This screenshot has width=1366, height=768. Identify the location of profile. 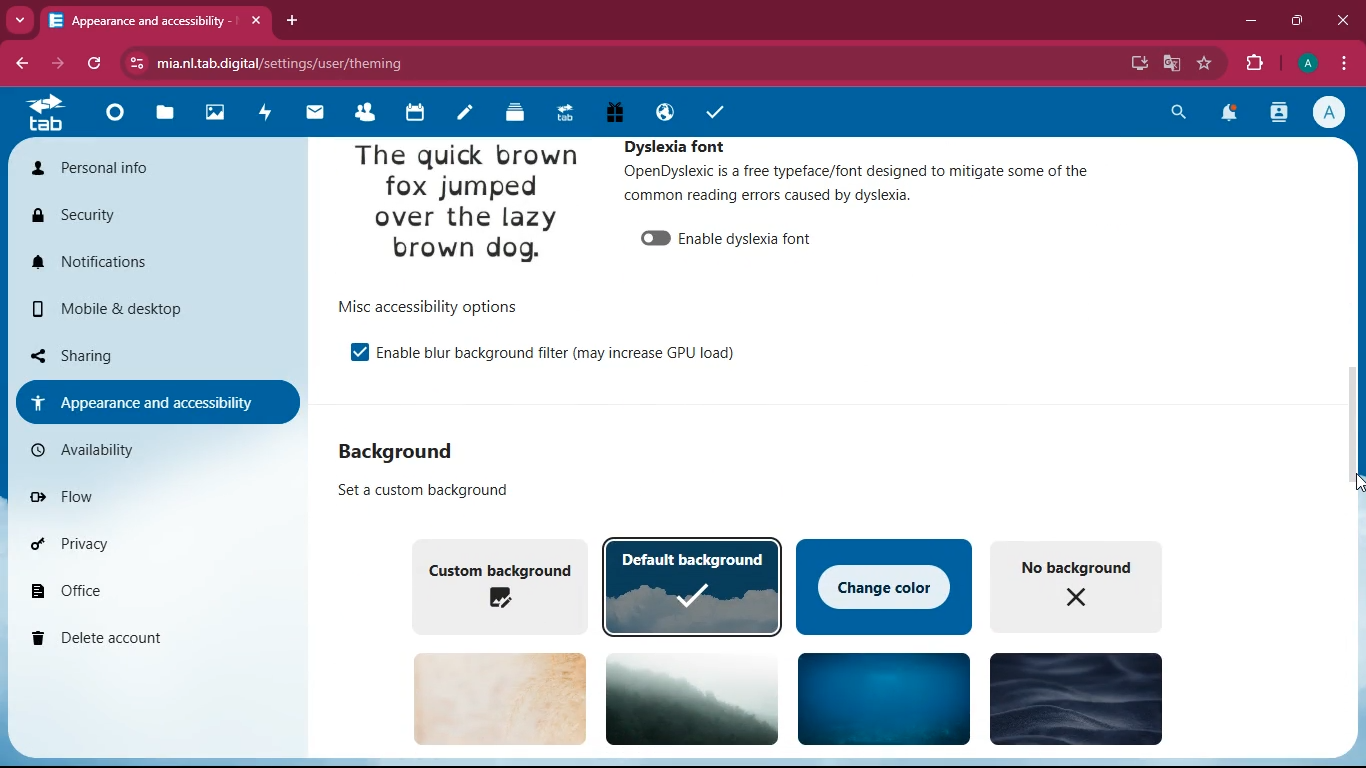
(1307, 63).